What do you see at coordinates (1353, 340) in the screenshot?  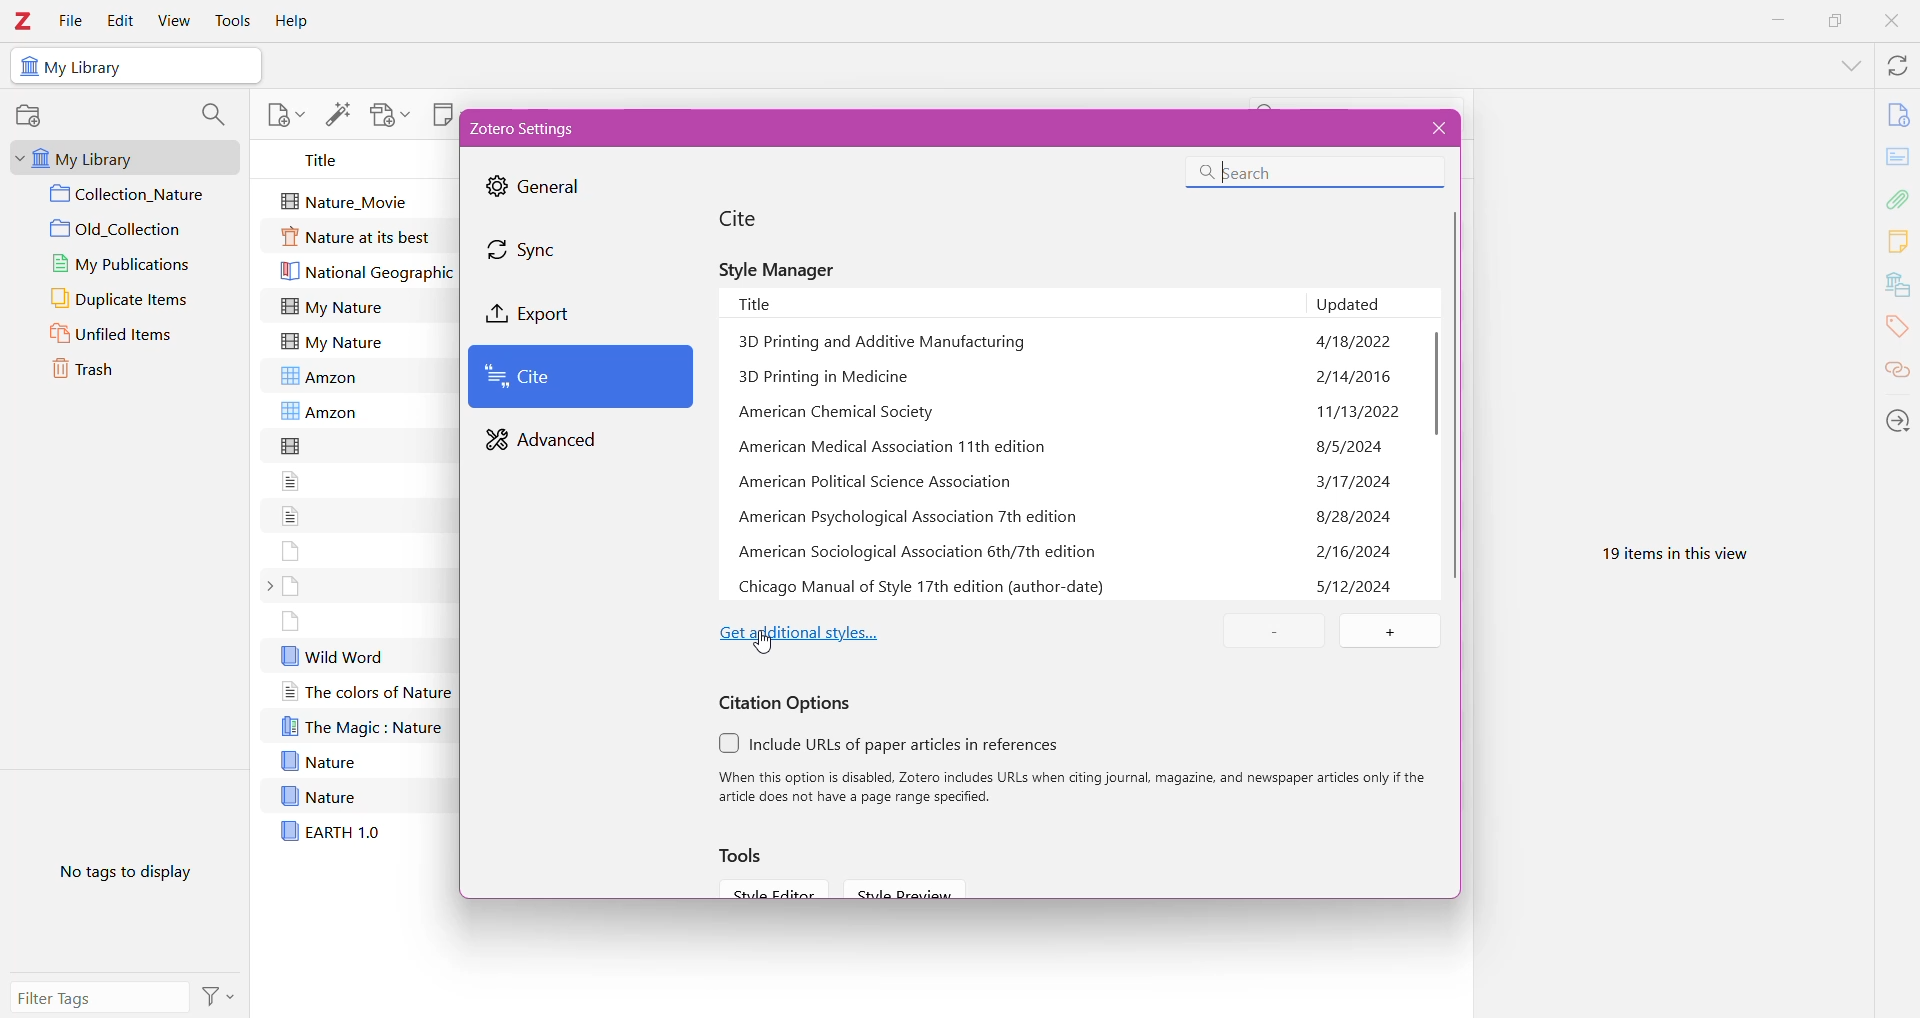 I see `4/18/2022` at bounding box center [1353, 340].